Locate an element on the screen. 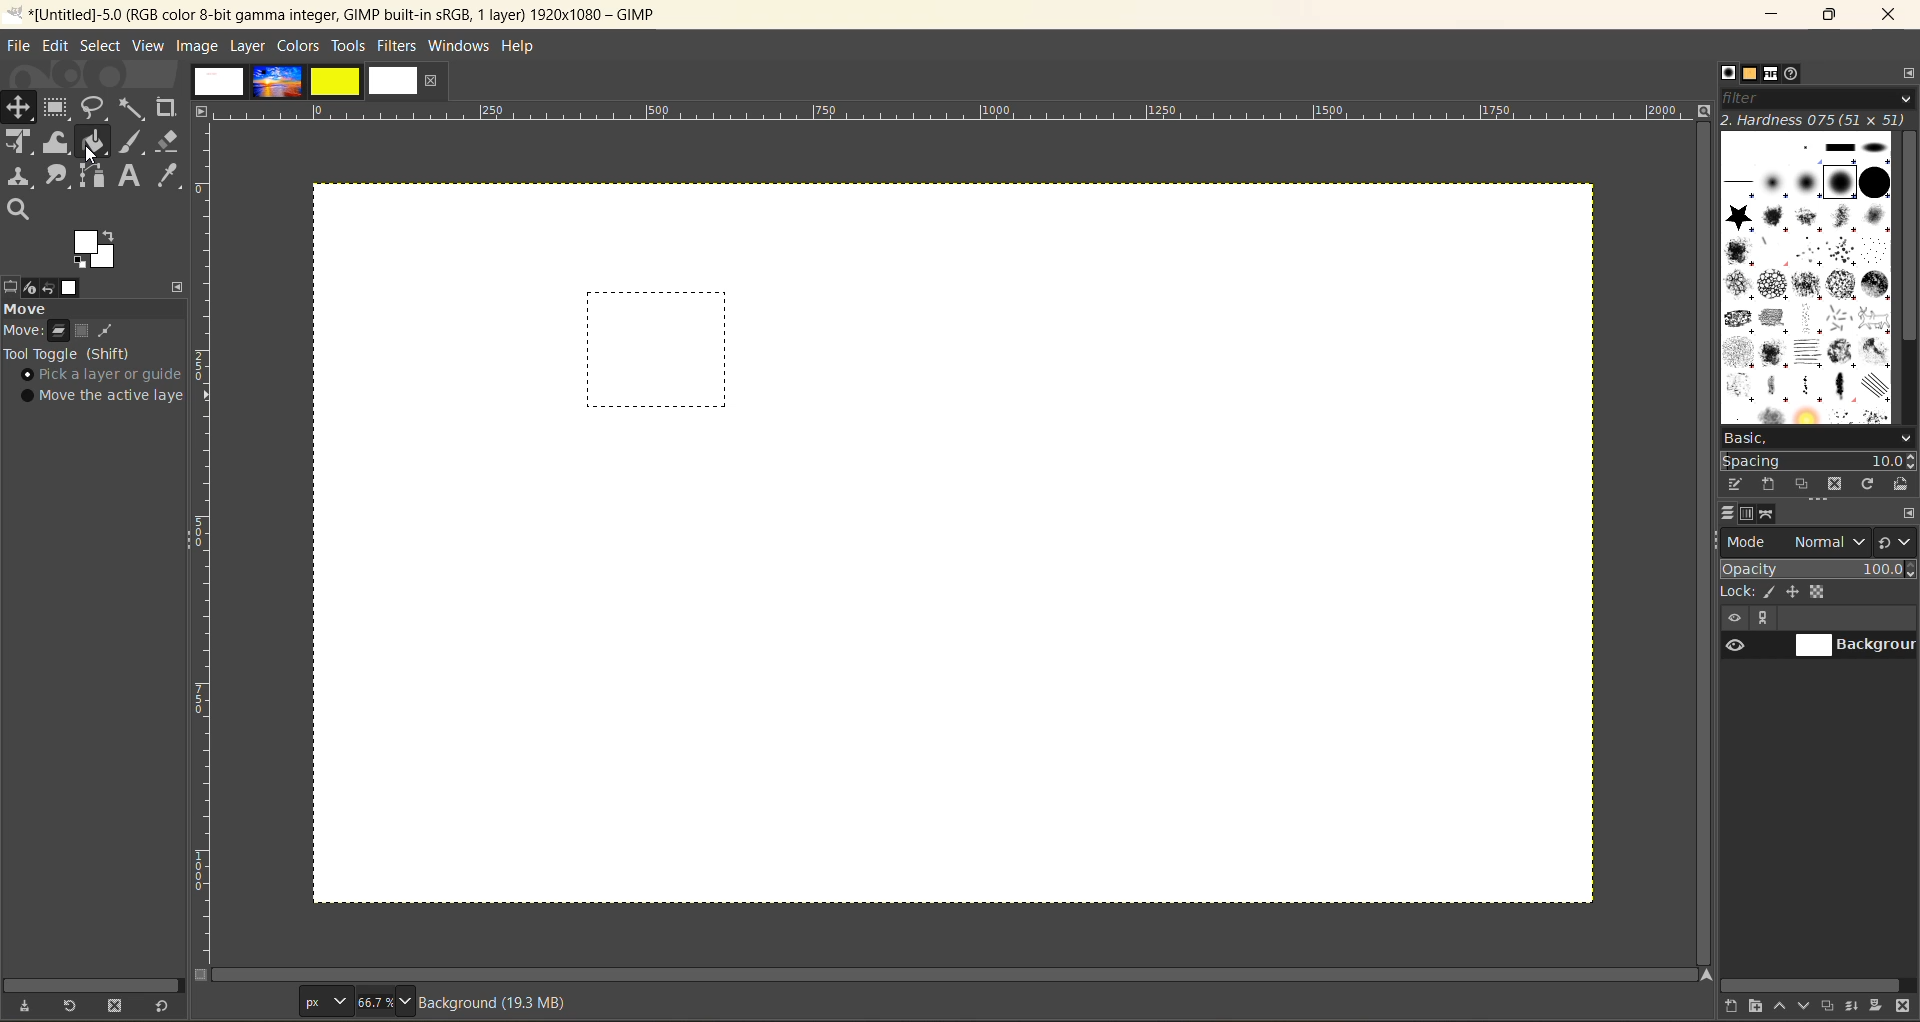 The width and height of the screenshot is (1920, 1022). preview is located at coordinates (1733, 648).